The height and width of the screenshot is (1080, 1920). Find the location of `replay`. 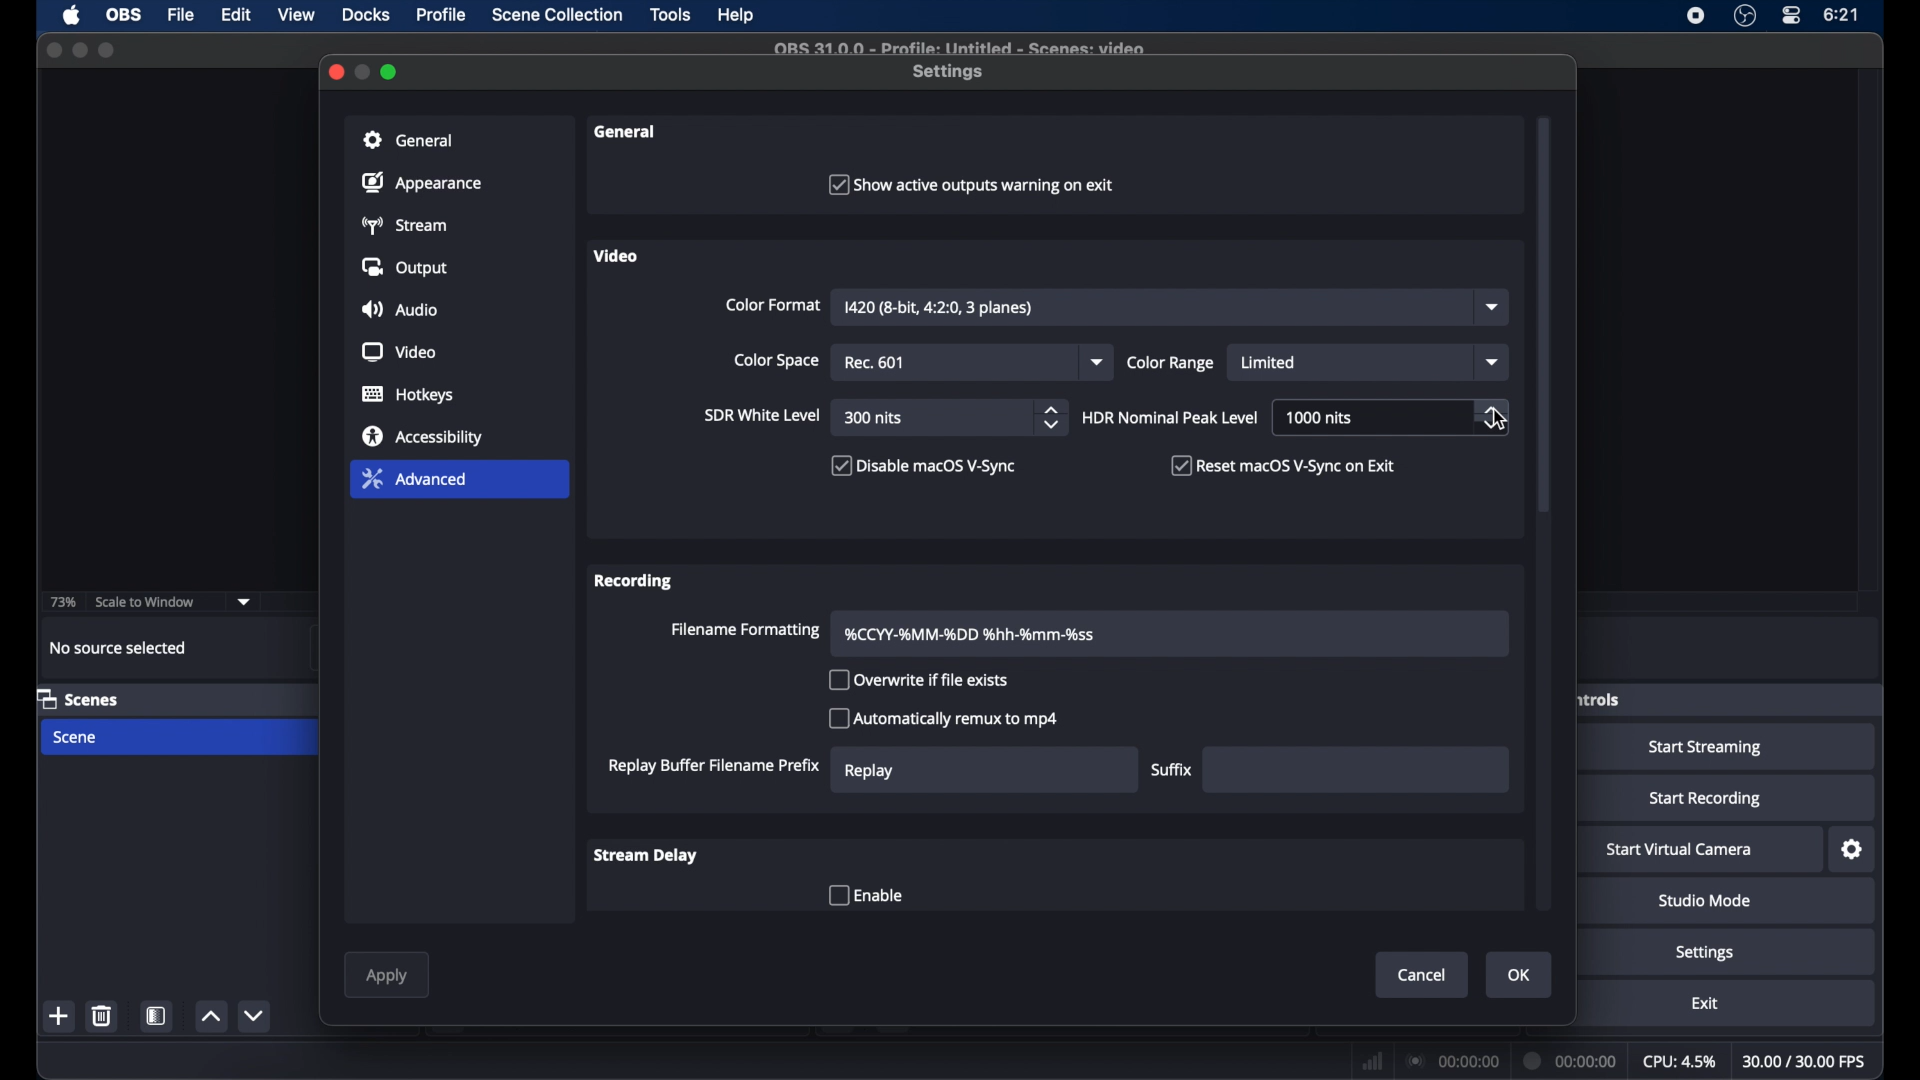

replay is located at coordinates (868, 772).